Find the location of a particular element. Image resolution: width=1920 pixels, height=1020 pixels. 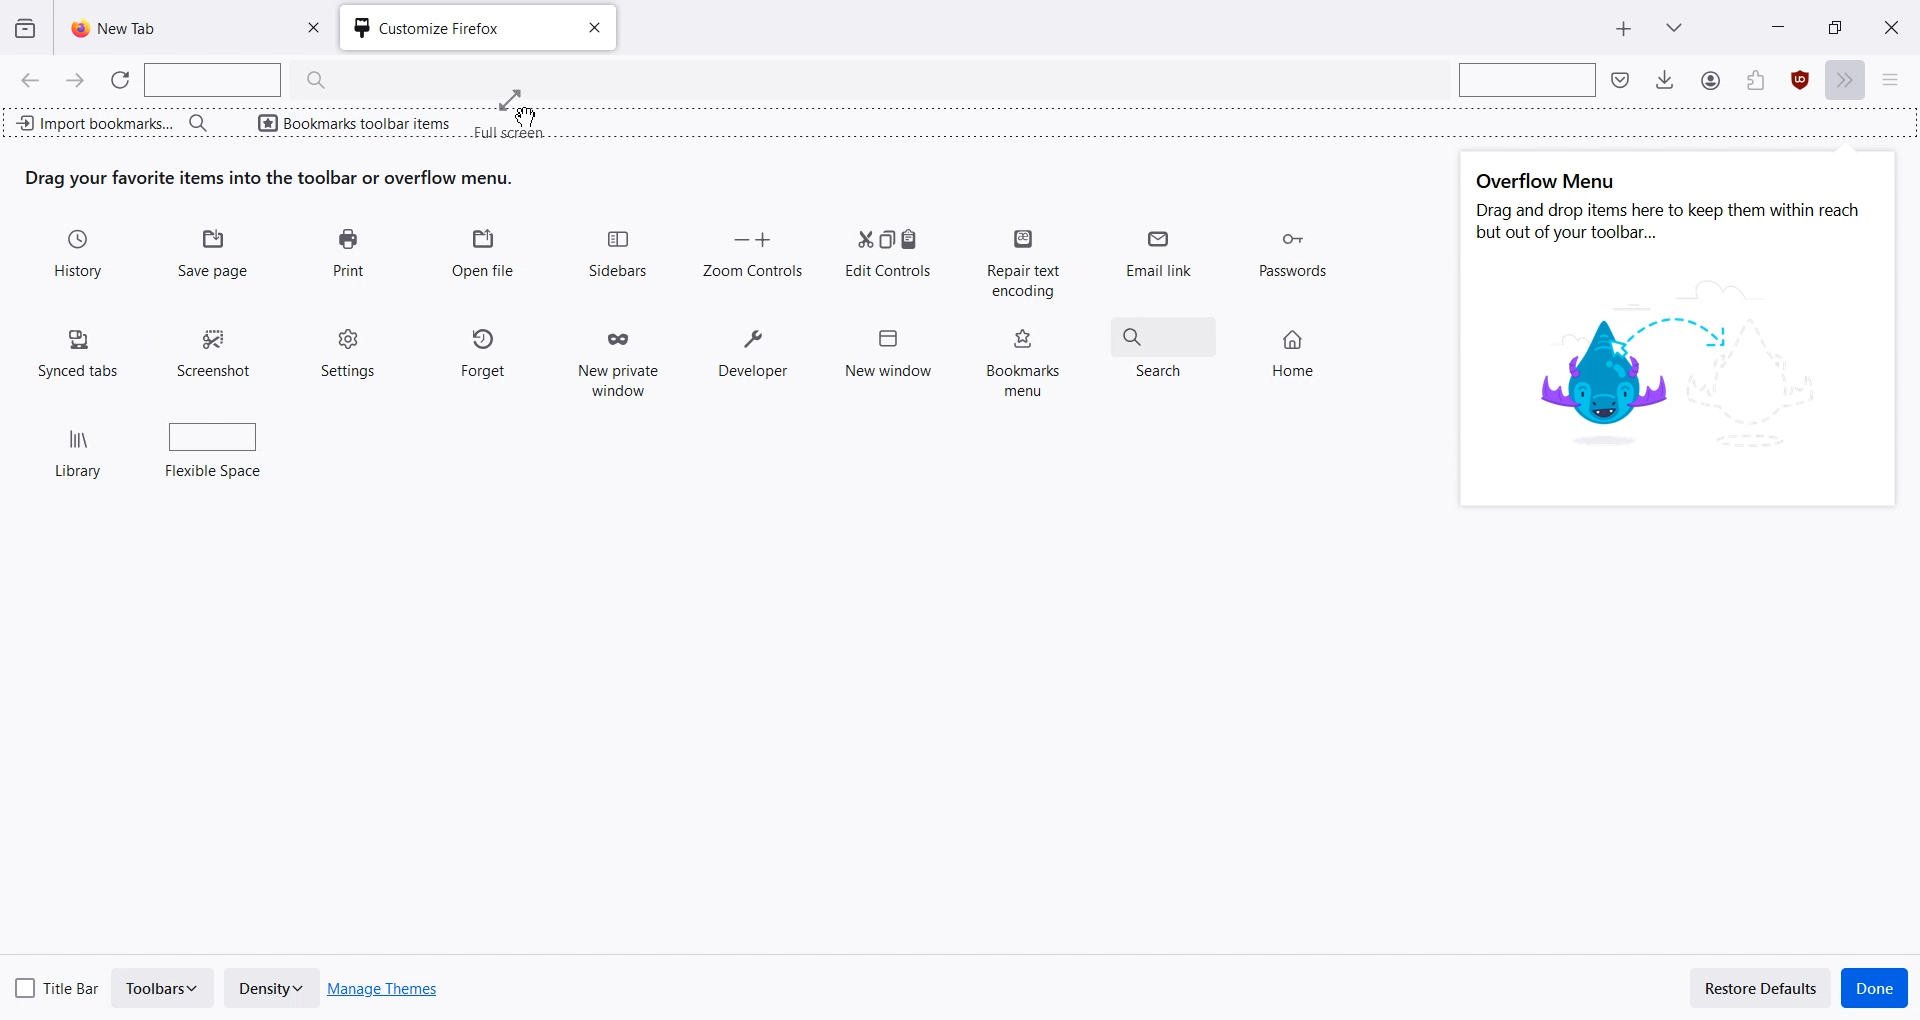

Settings is located at coordinates (351, 351).